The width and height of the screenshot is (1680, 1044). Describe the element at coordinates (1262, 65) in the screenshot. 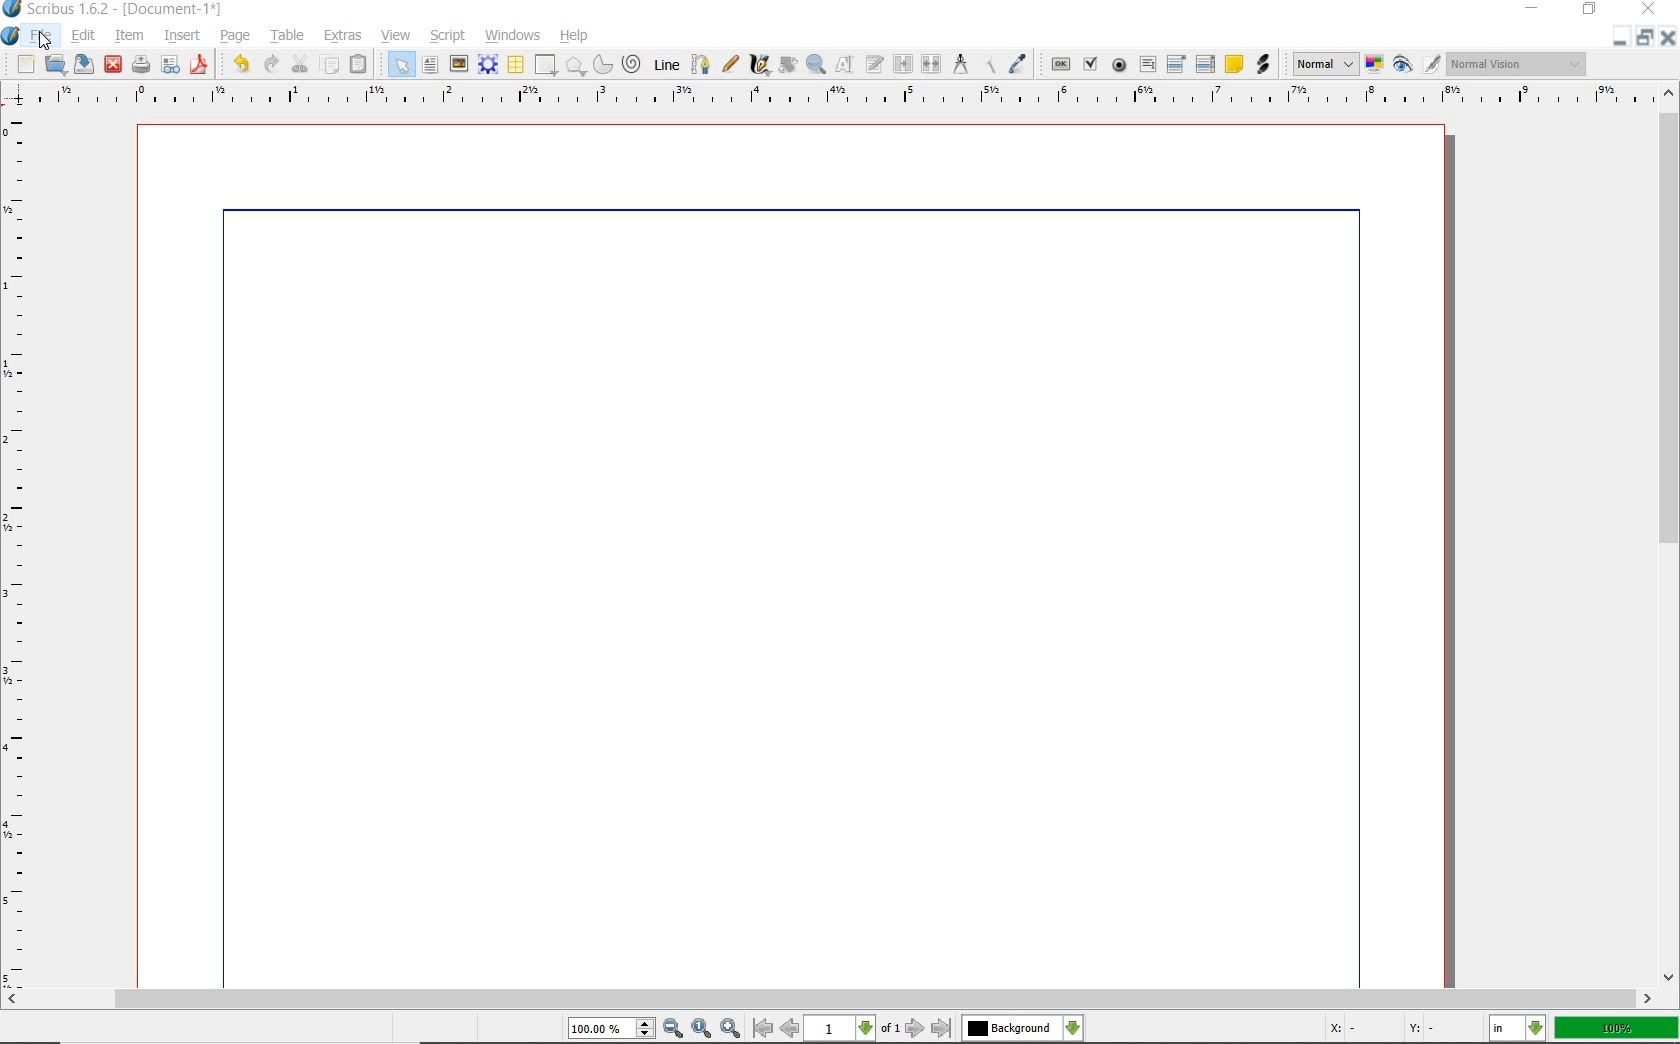

I see `link annotation` at that location.